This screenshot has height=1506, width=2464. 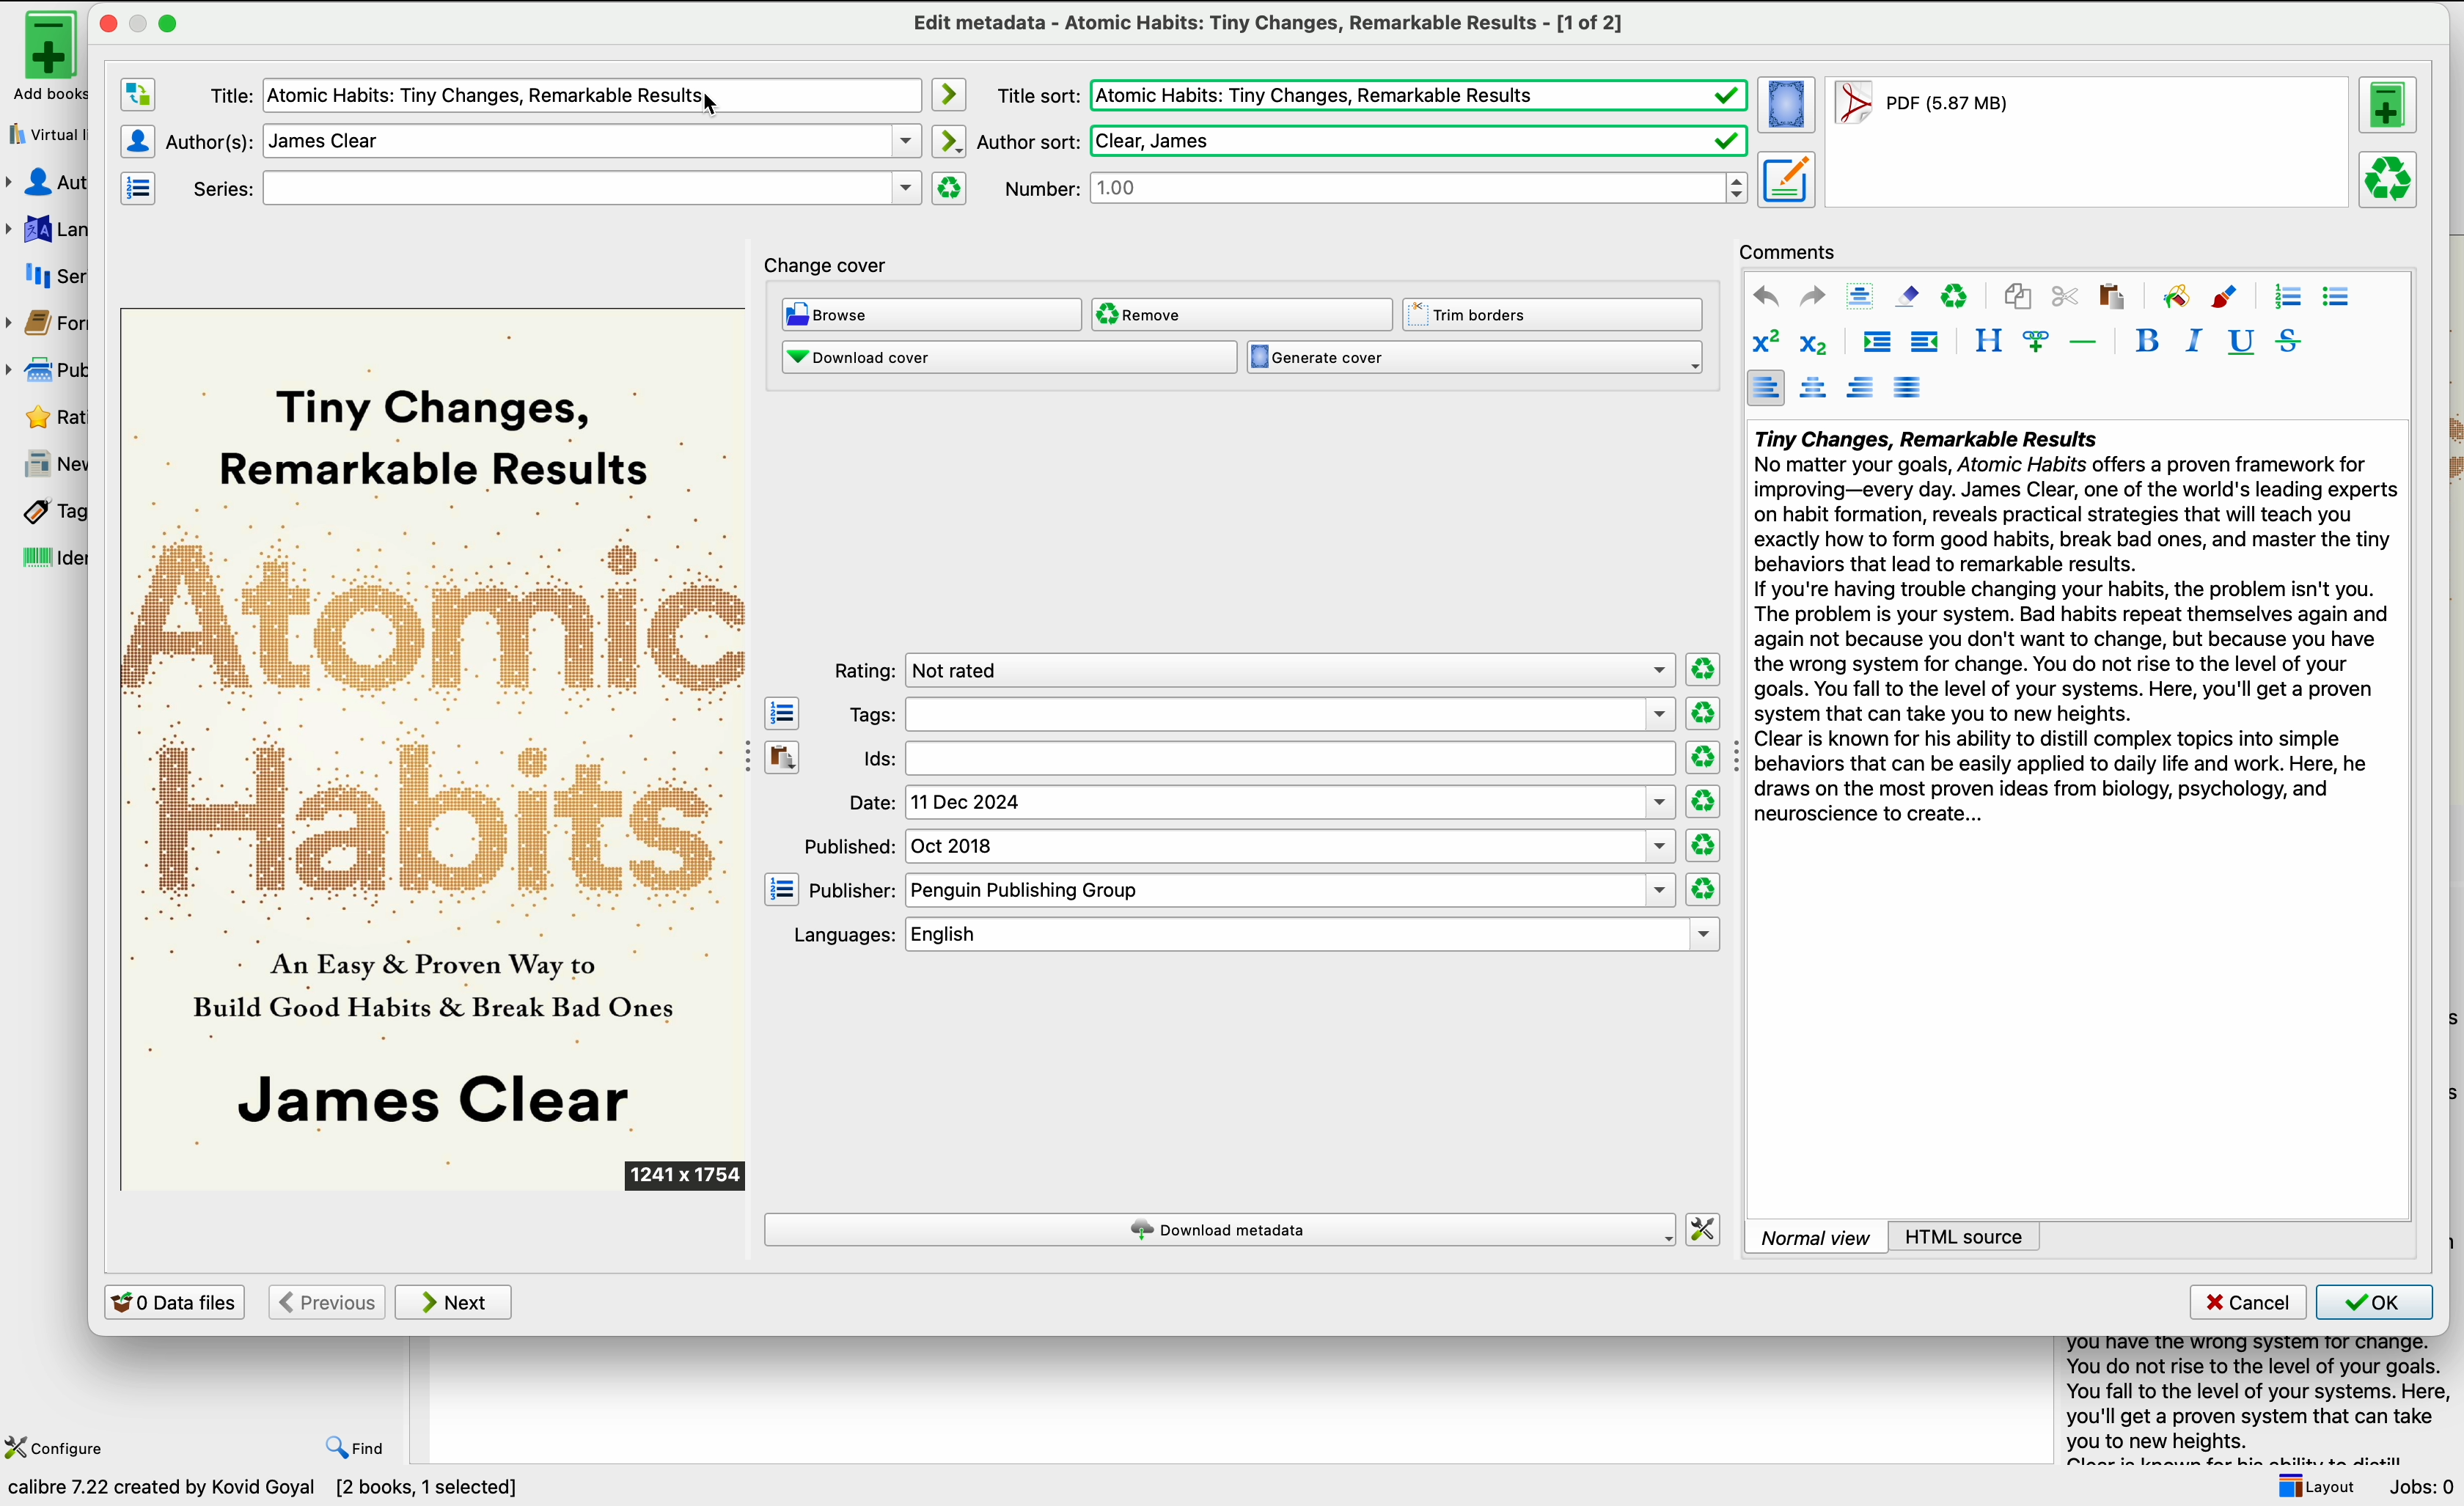 What do you see at coordinates (2314, 1486) in the screenshot?
I see `layout` at bounding box center [2314, 1486].